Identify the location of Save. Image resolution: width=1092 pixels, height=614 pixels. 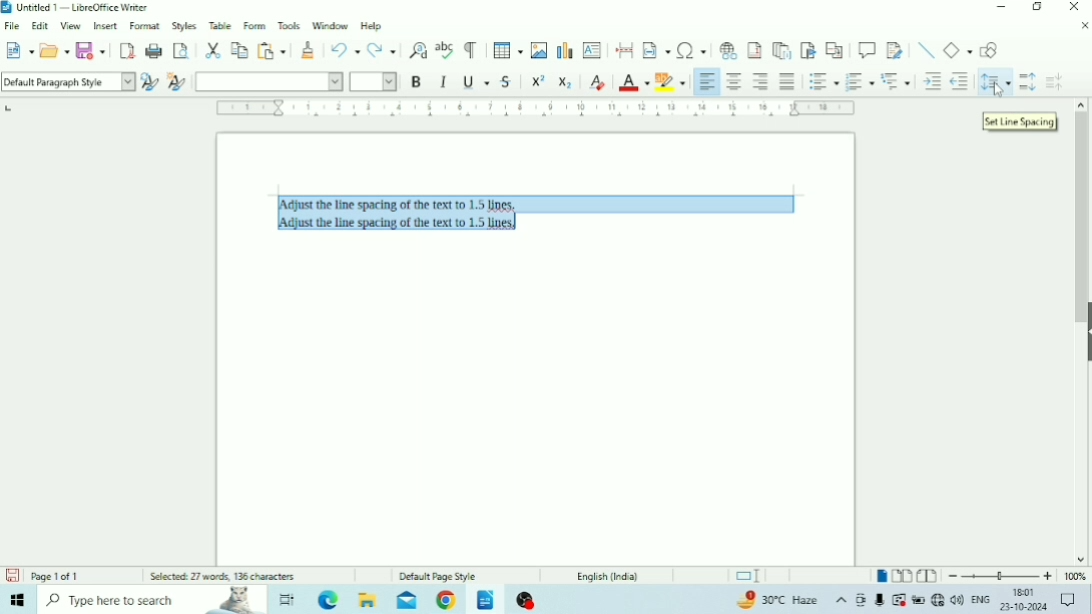
(12, 575).